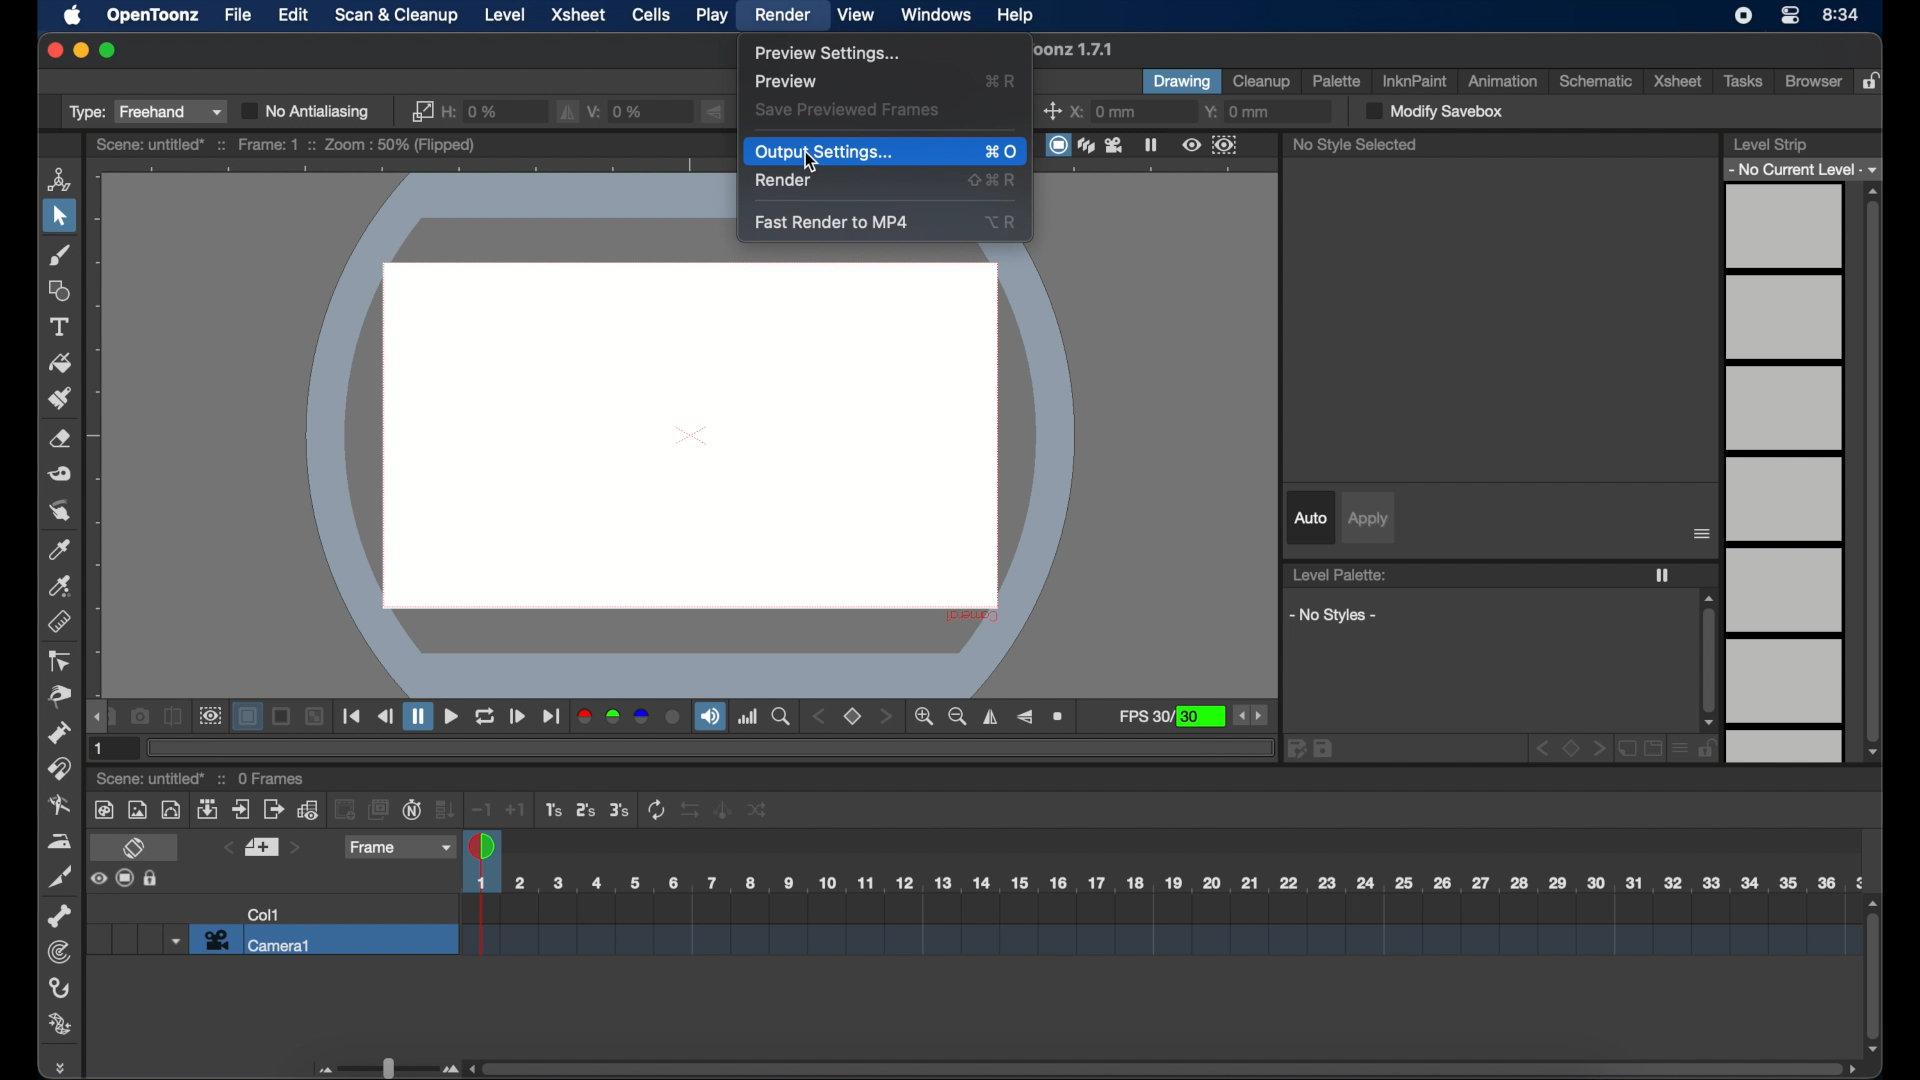 The width and height of the screenshot is (1920, 1080). I want to click on preview, so click(1210, 145).